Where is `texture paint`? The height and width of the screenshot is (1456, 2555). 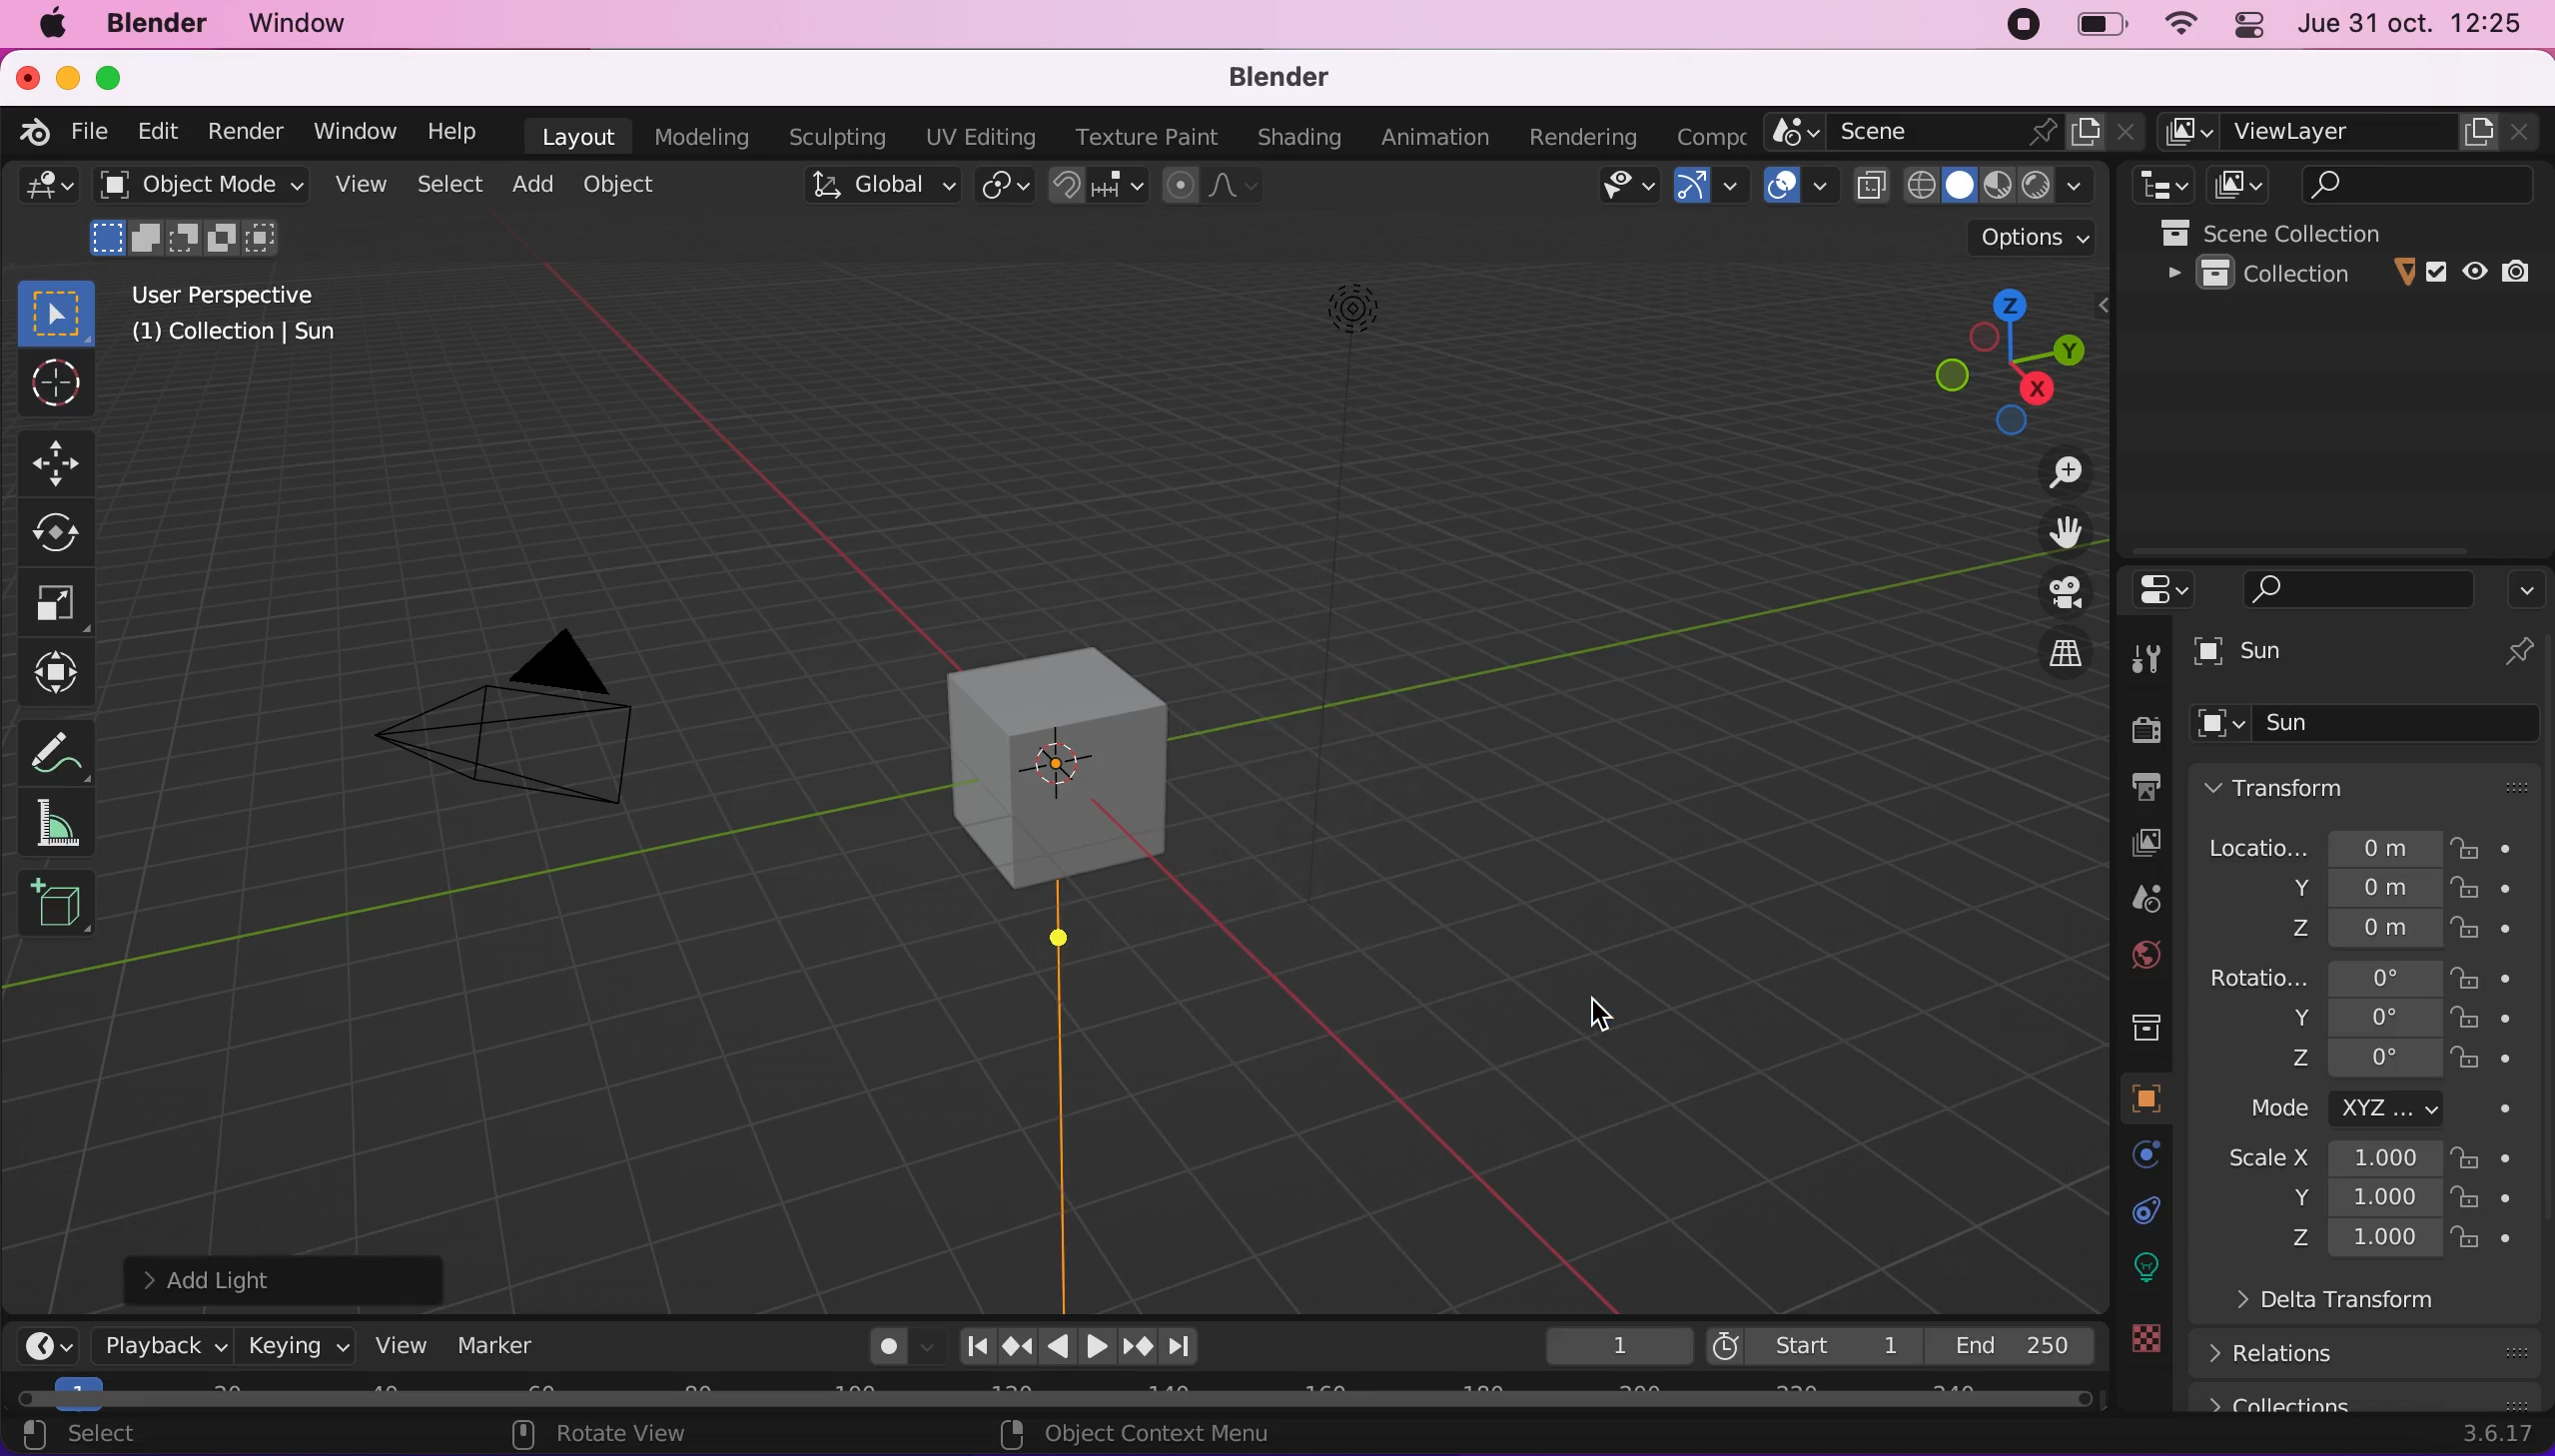 texture paint is located at coordinates (1139, 136).